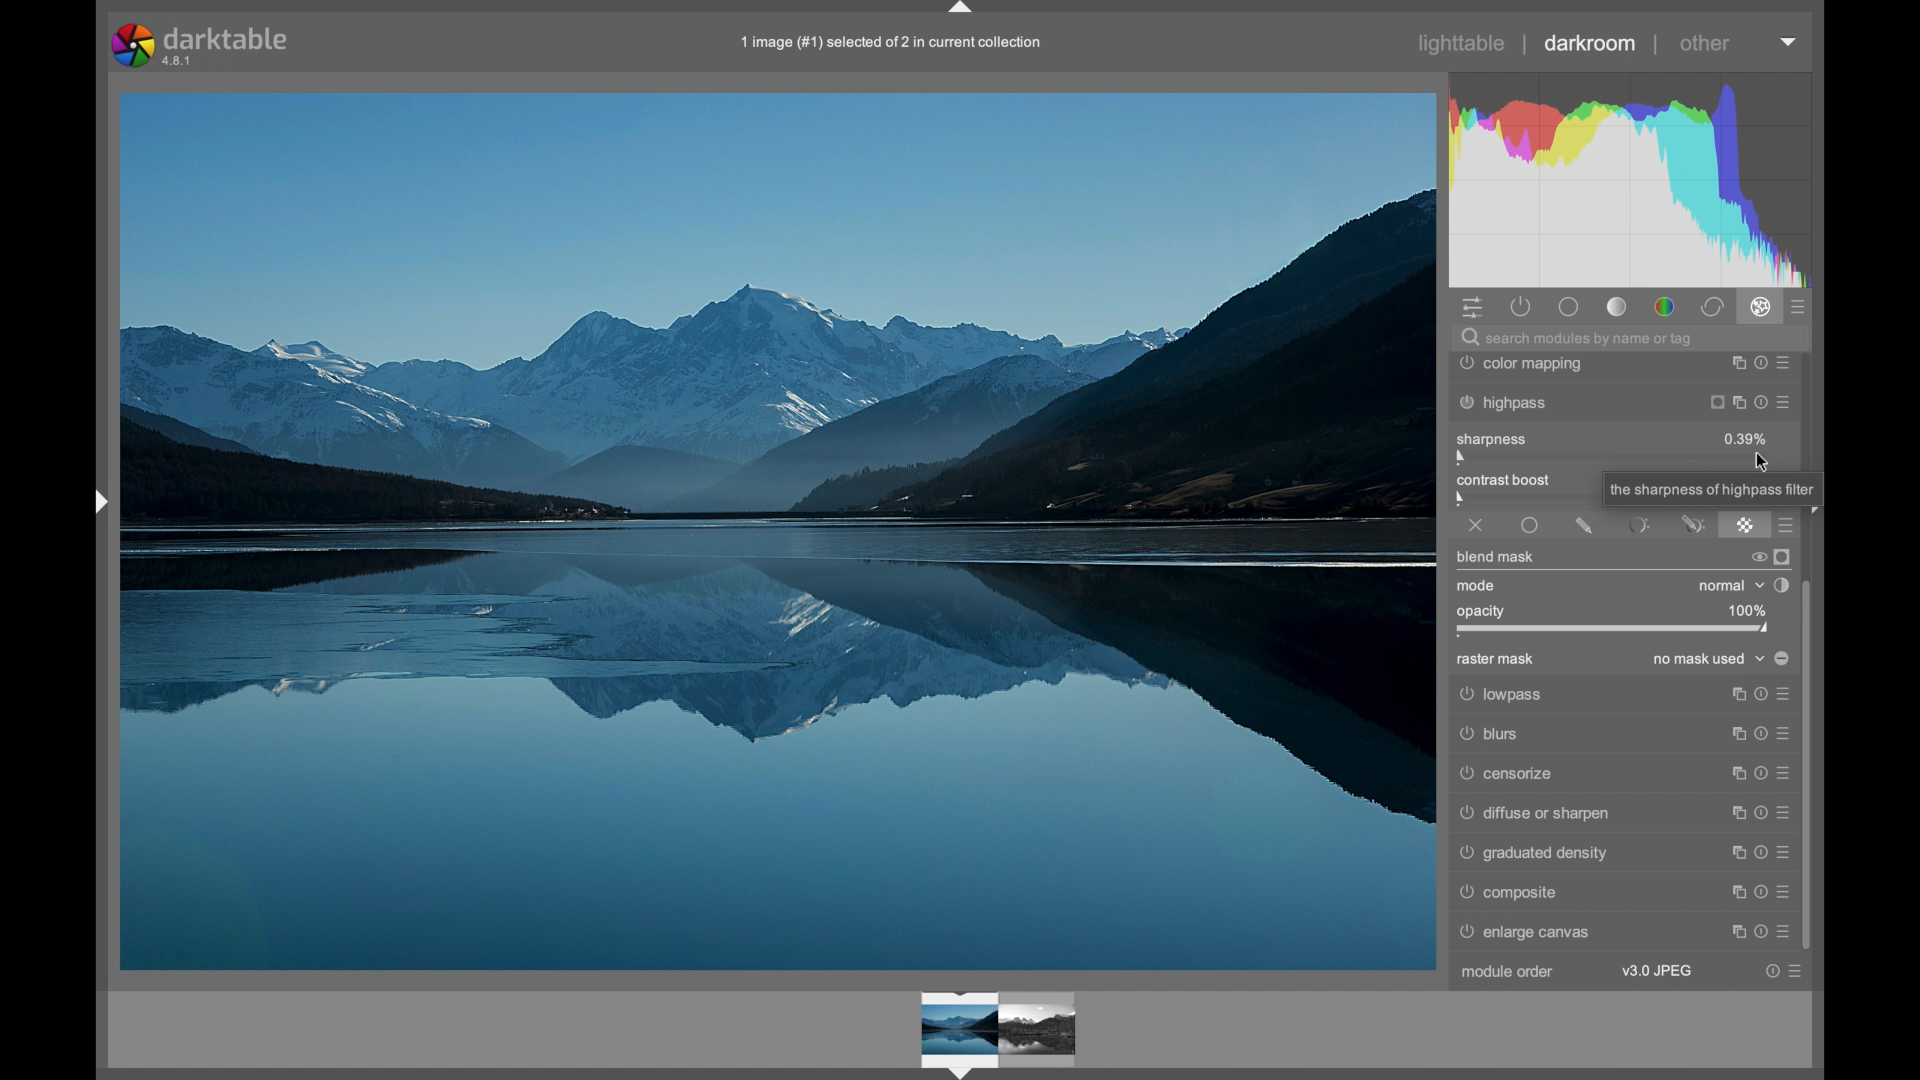 The image size is (1920, 1080). Describe the element at coordinates (1623, 812) in the screenshot. I see `diffuse or sharpen` at that location.